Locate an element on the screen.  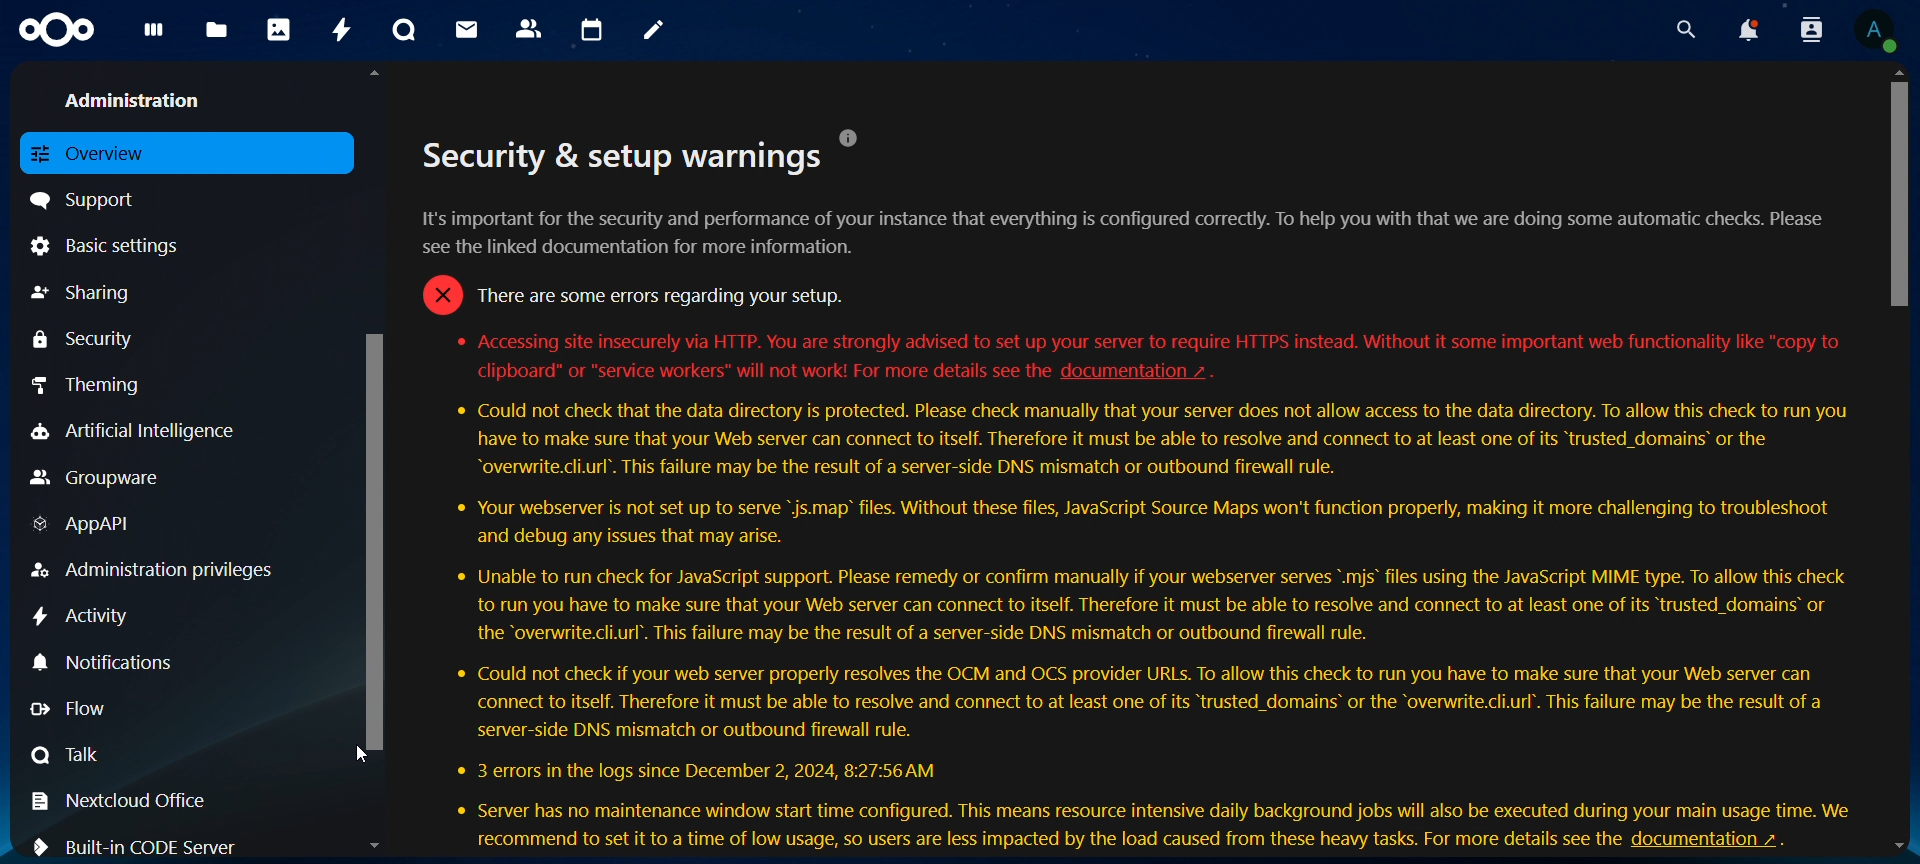
talk is located at coordinates (404, 30).